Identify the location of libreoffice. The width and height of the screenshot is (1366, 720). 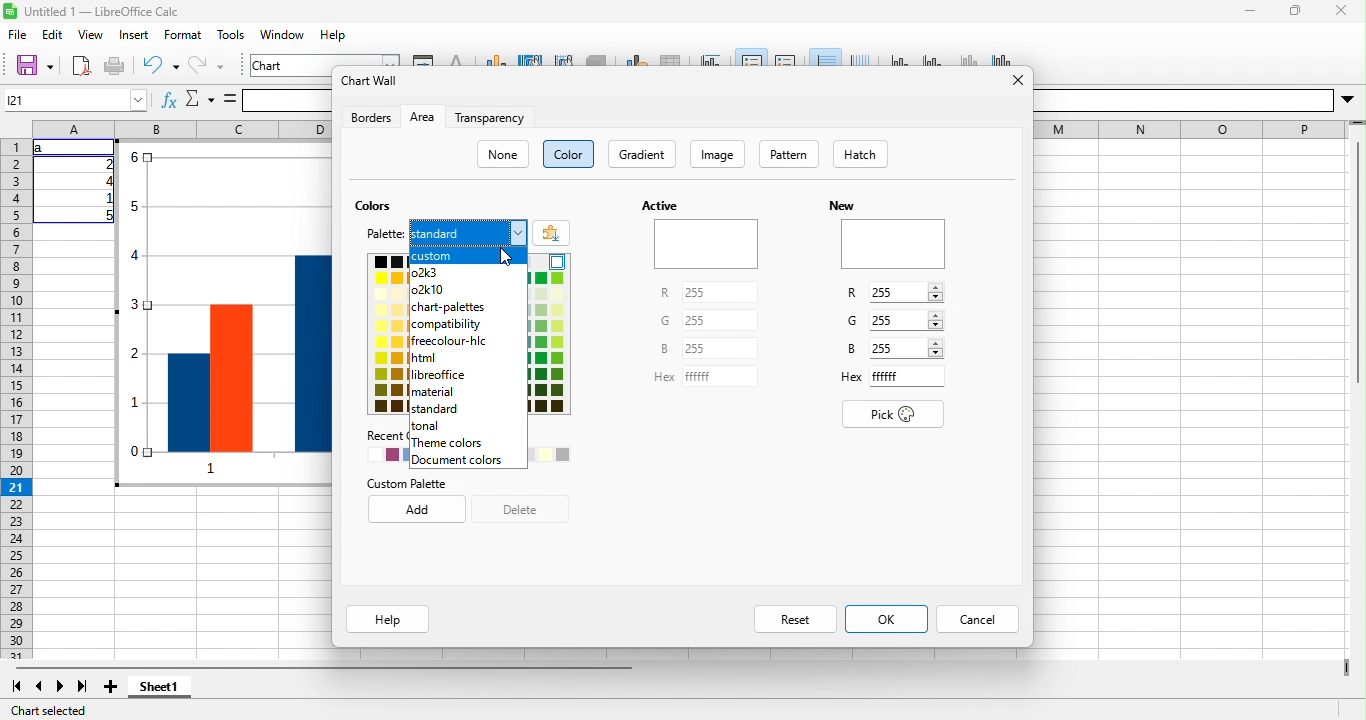
(468, 374).